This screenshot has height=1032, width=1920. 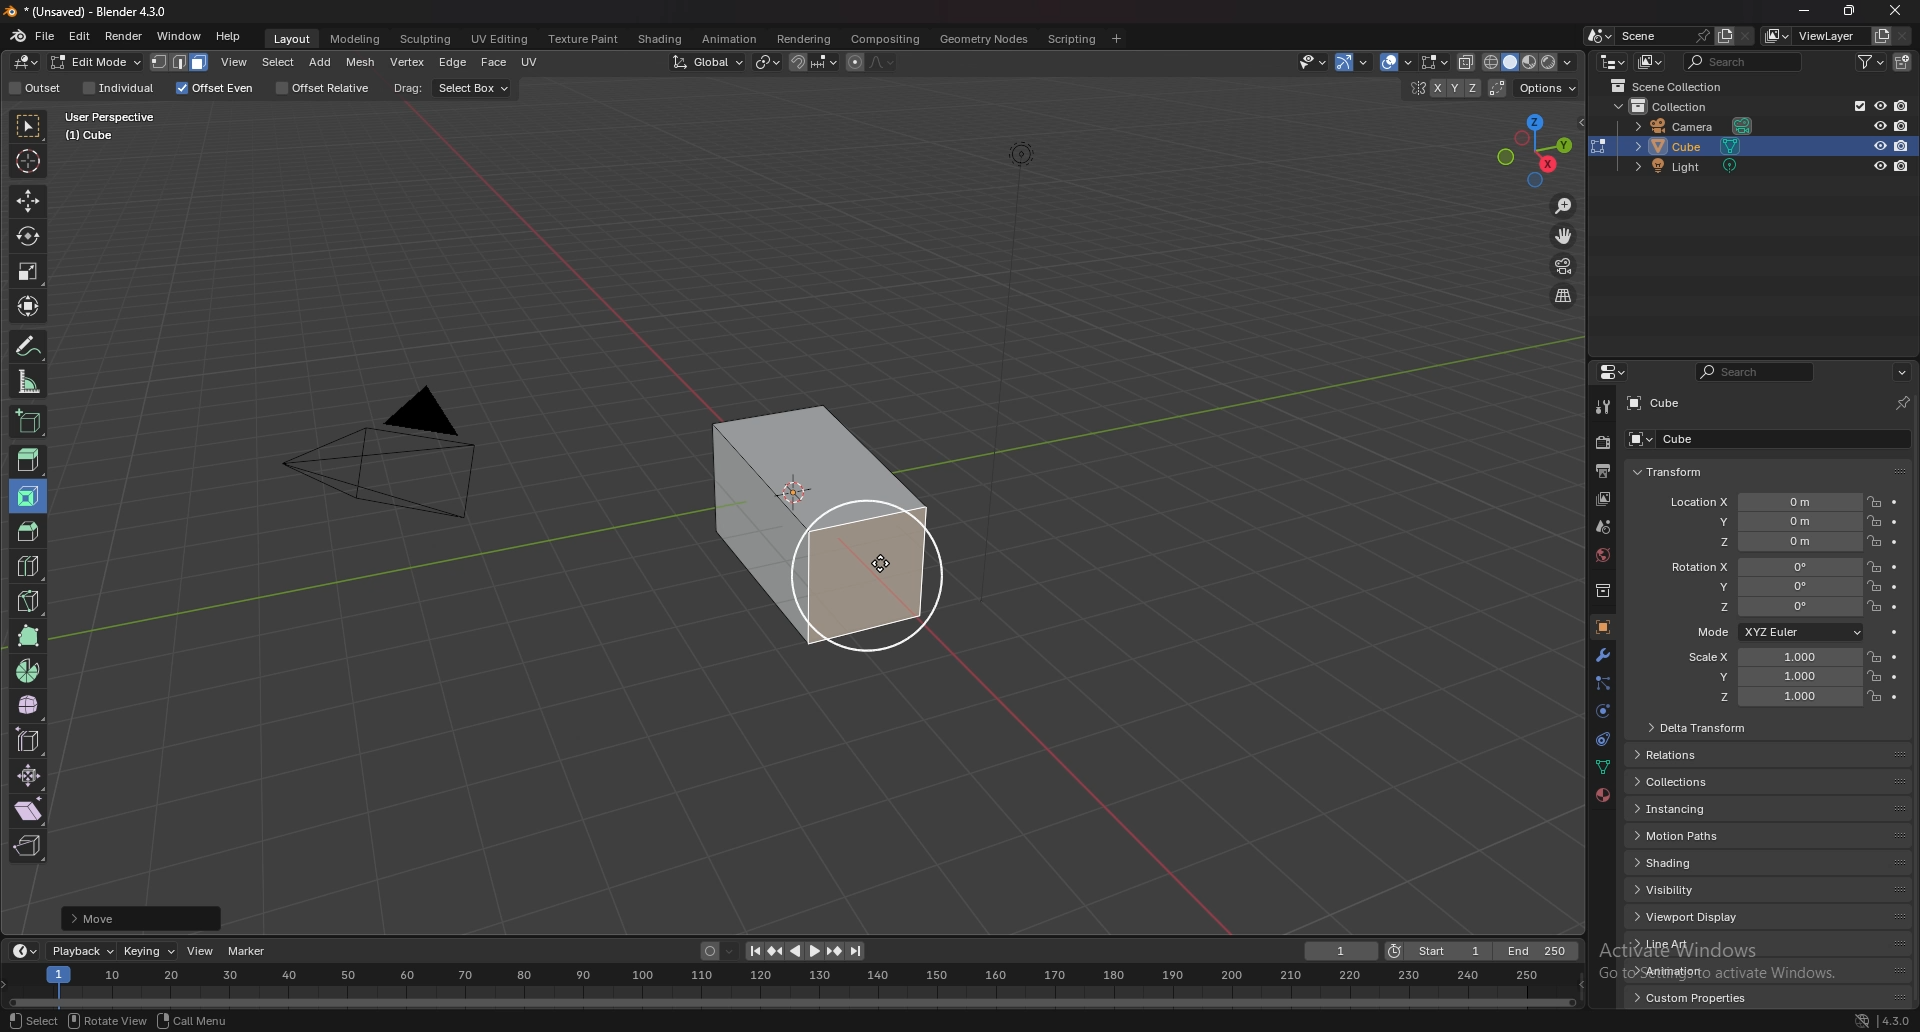 What do you see at coordinates (1896, 542) in the screenshot?
I see `animate property` at bounding box center [1896, 542].